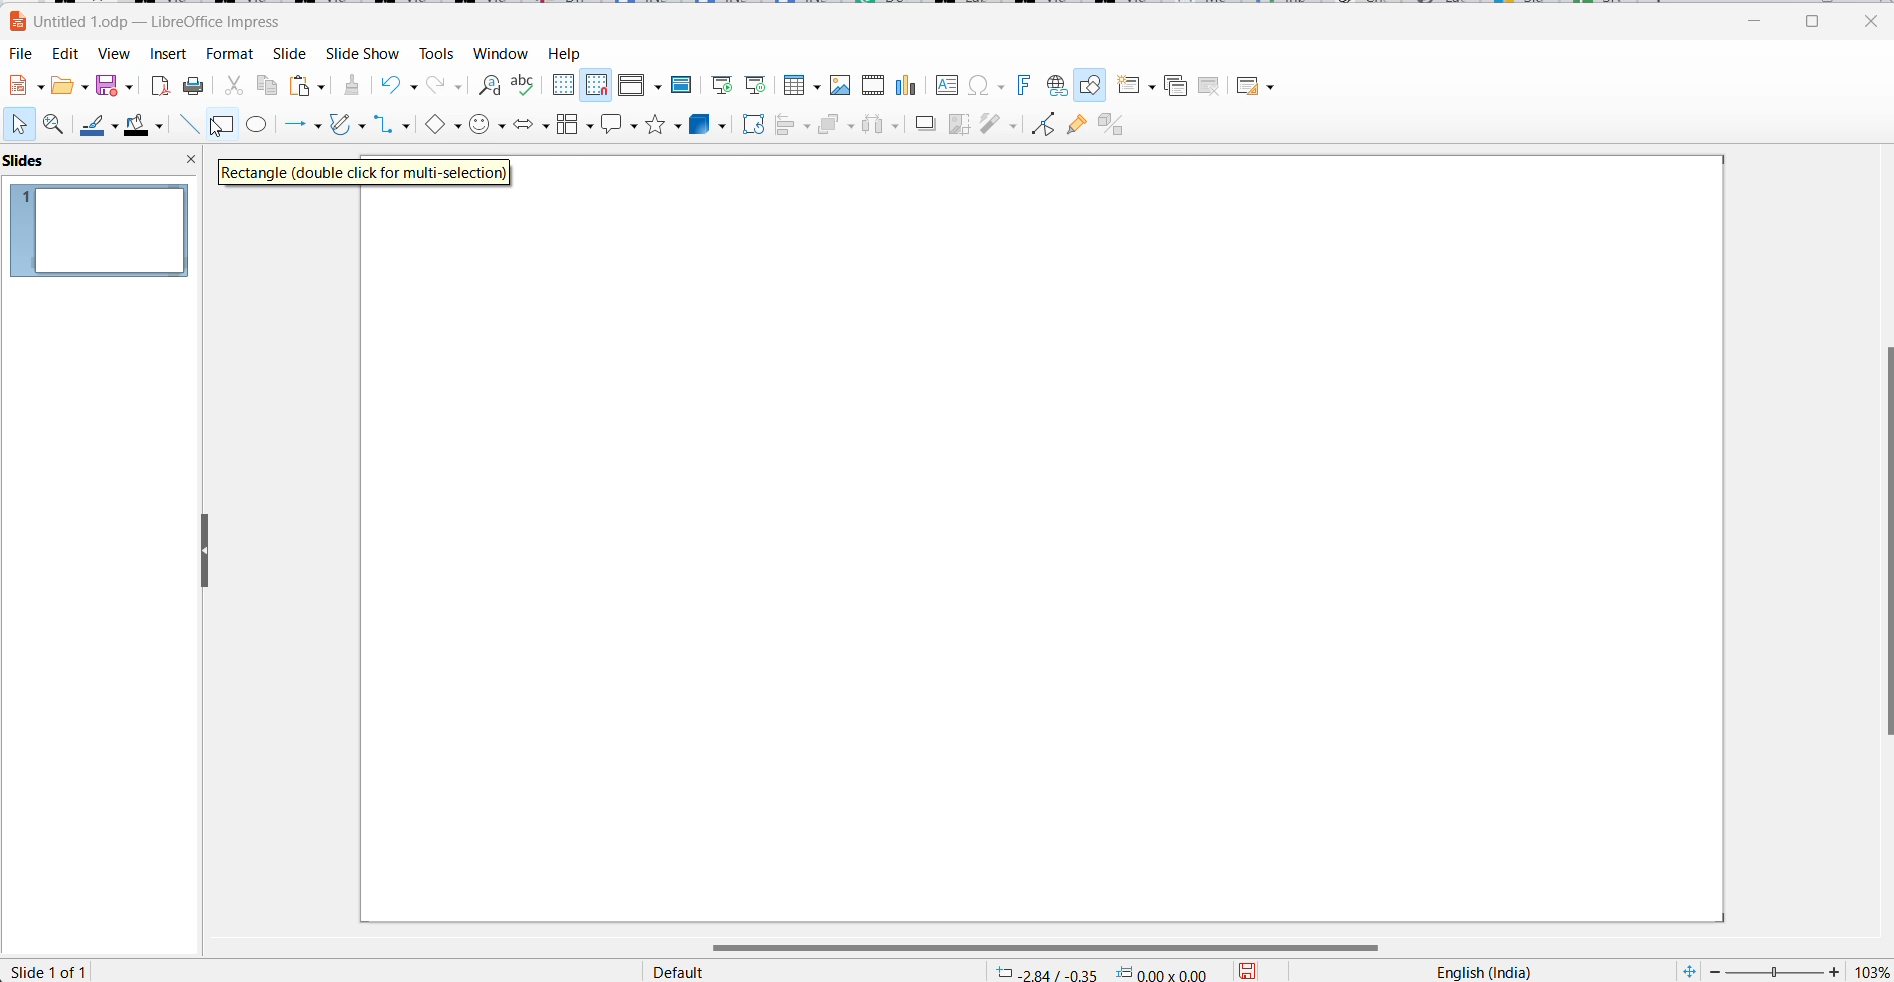 The image size is (1894, 982). Describe the element at coordinates (709, 125) in the screenshot. I see `3d objects ` at that location.